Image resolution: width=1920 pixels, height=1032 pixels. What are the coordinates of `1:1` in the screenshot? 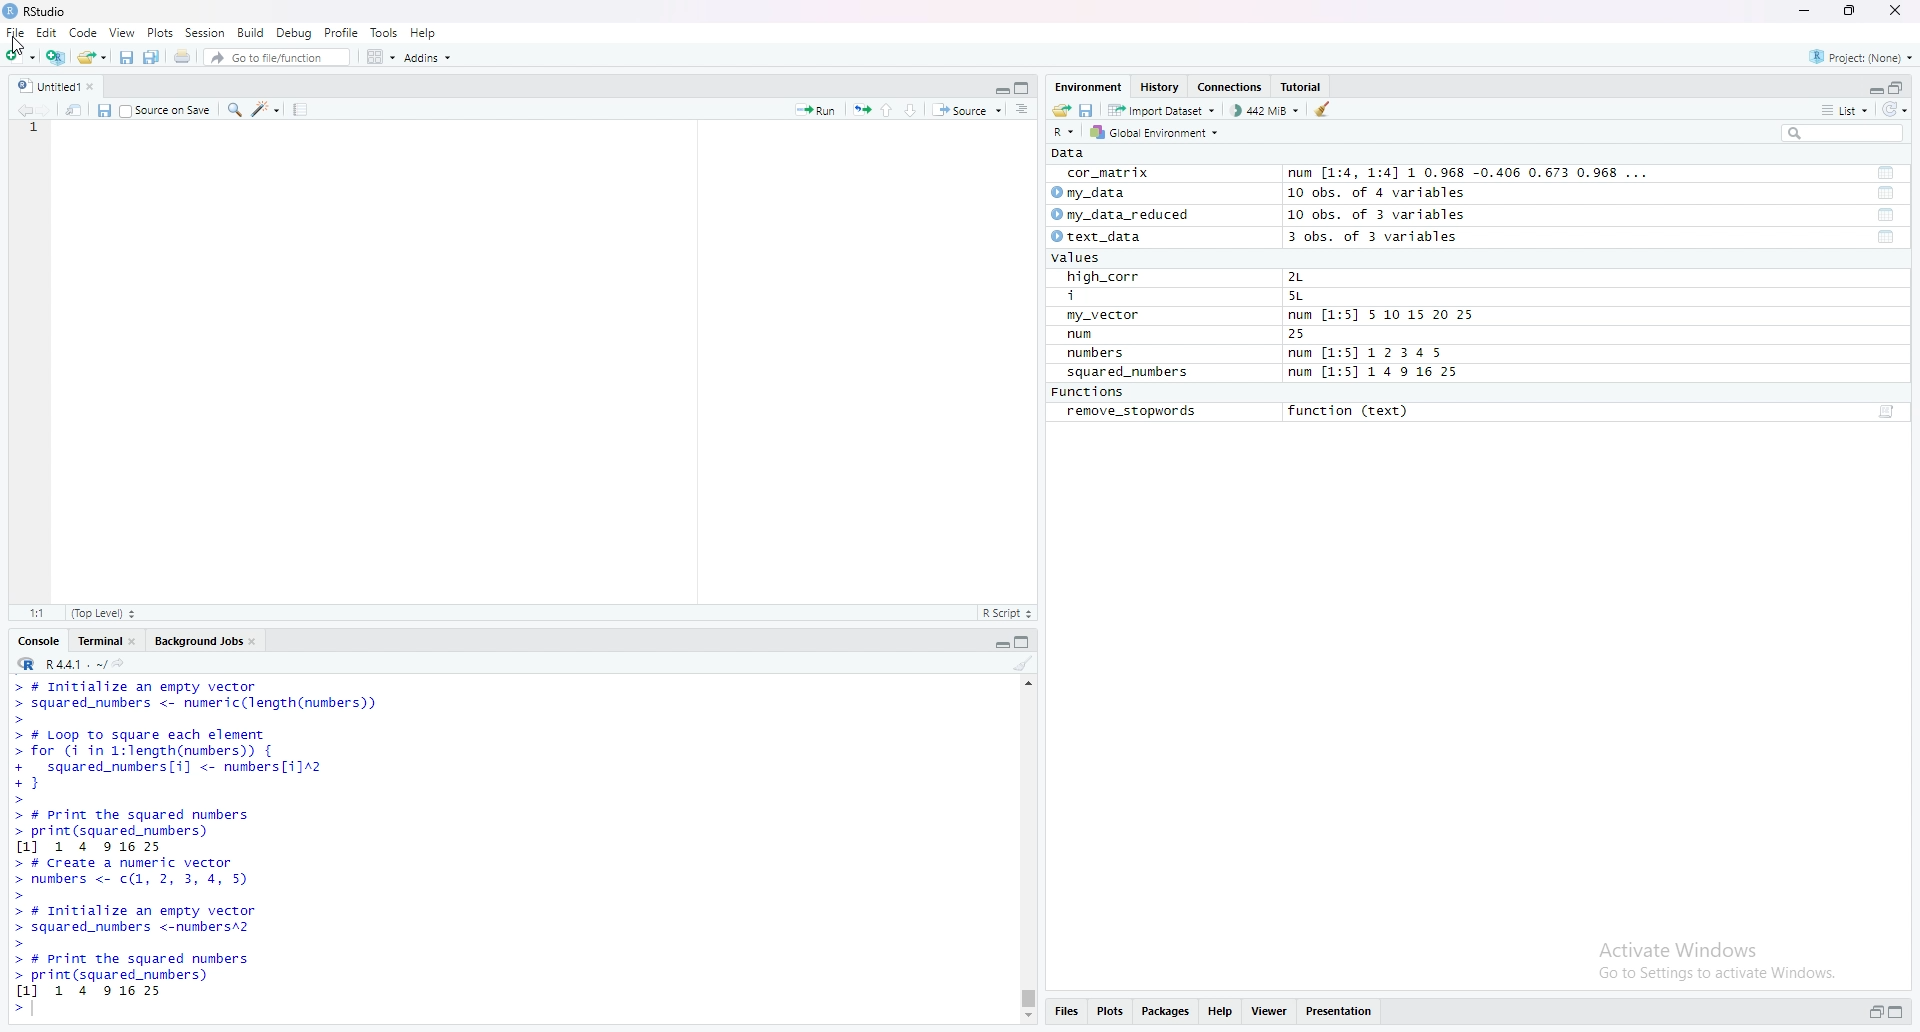 It's located at (32, 613).